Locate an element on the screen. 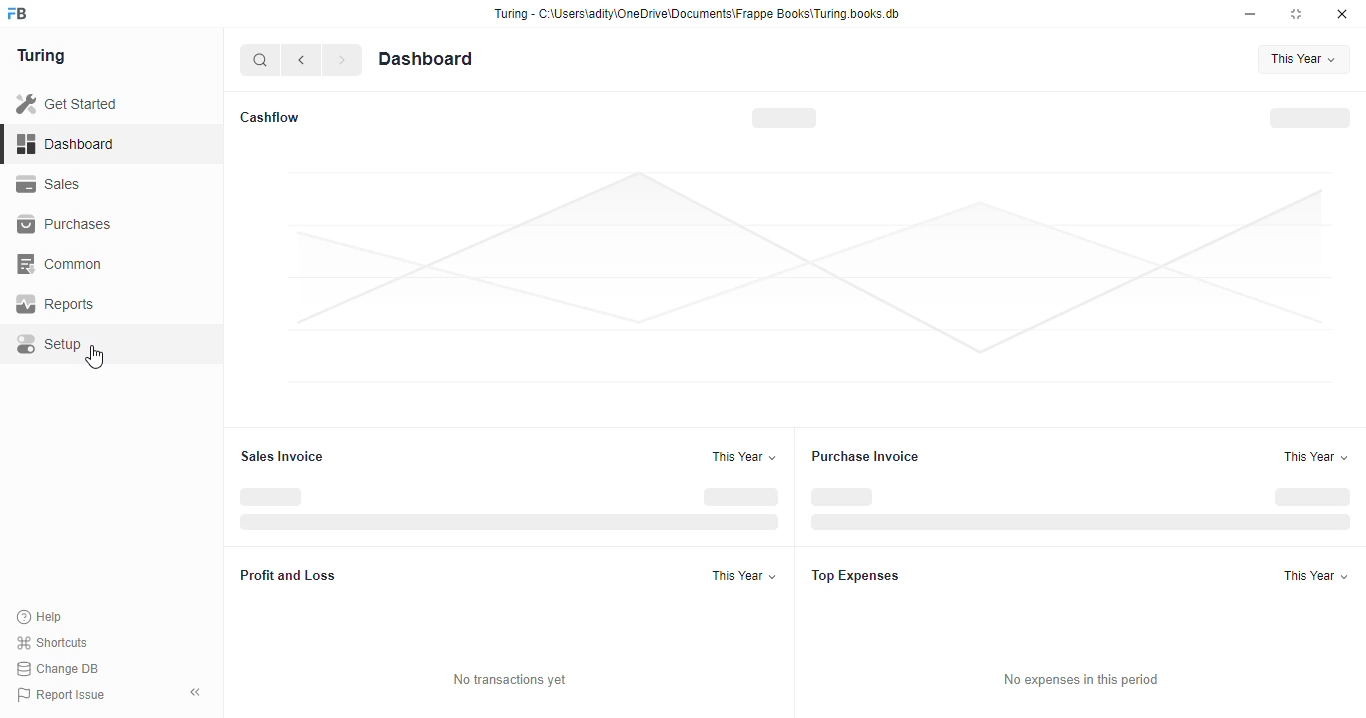 Image resolution: width=1366 pixels, height=718 pixels. Shortcuts is located at coordinates (57, 642).